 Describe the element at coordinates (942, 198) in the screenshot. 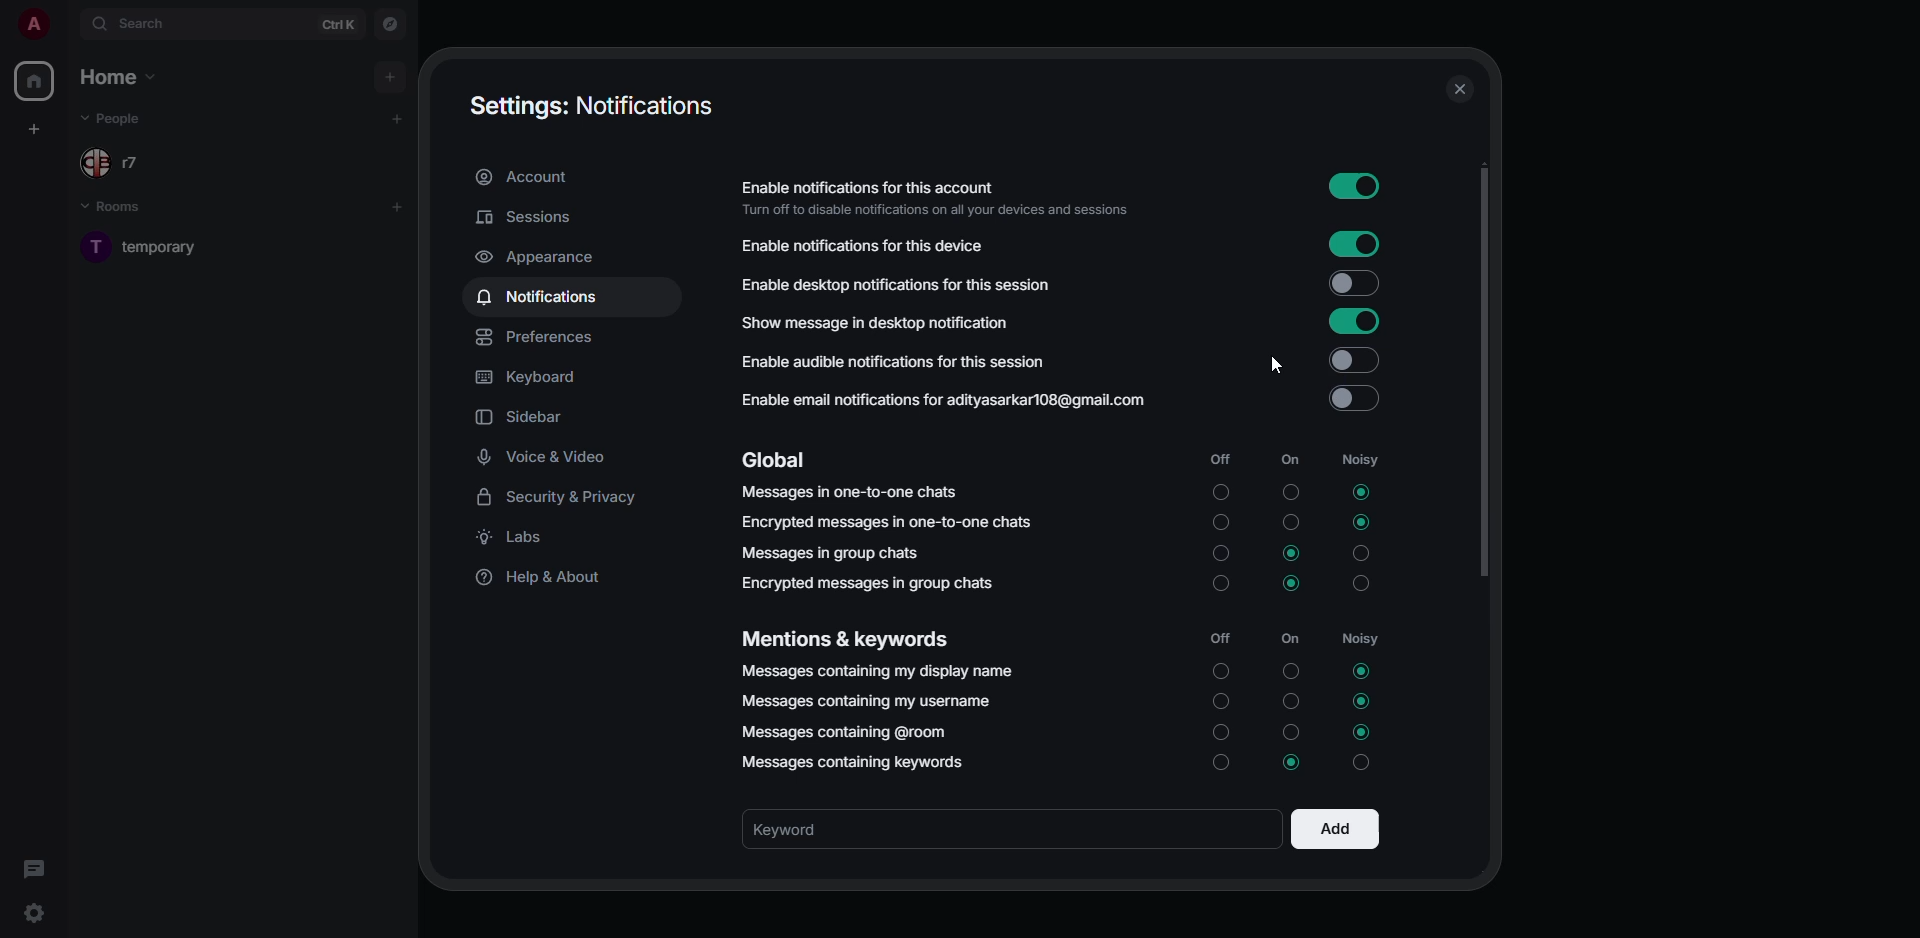

I see `enable notifications for this account` at that location.